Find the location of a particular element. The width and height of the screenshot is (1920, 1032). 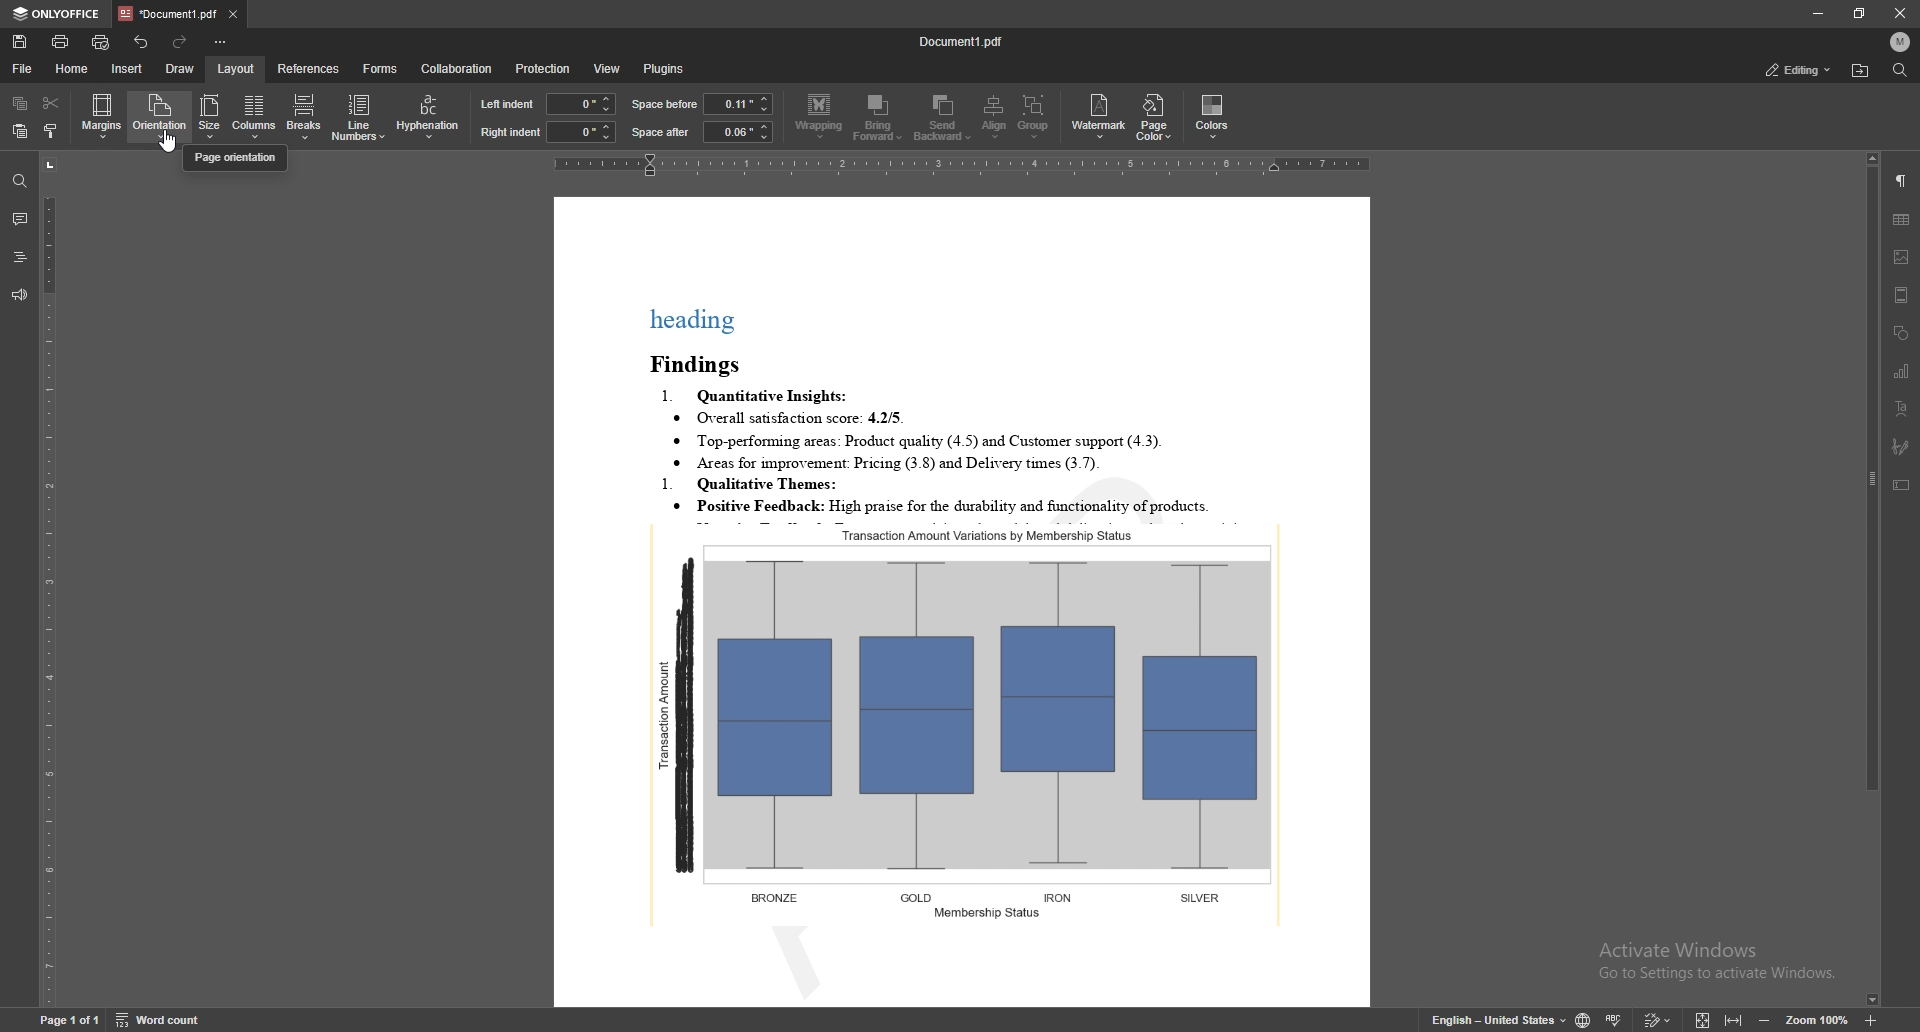

feedback is located at coordinates (20, 295).